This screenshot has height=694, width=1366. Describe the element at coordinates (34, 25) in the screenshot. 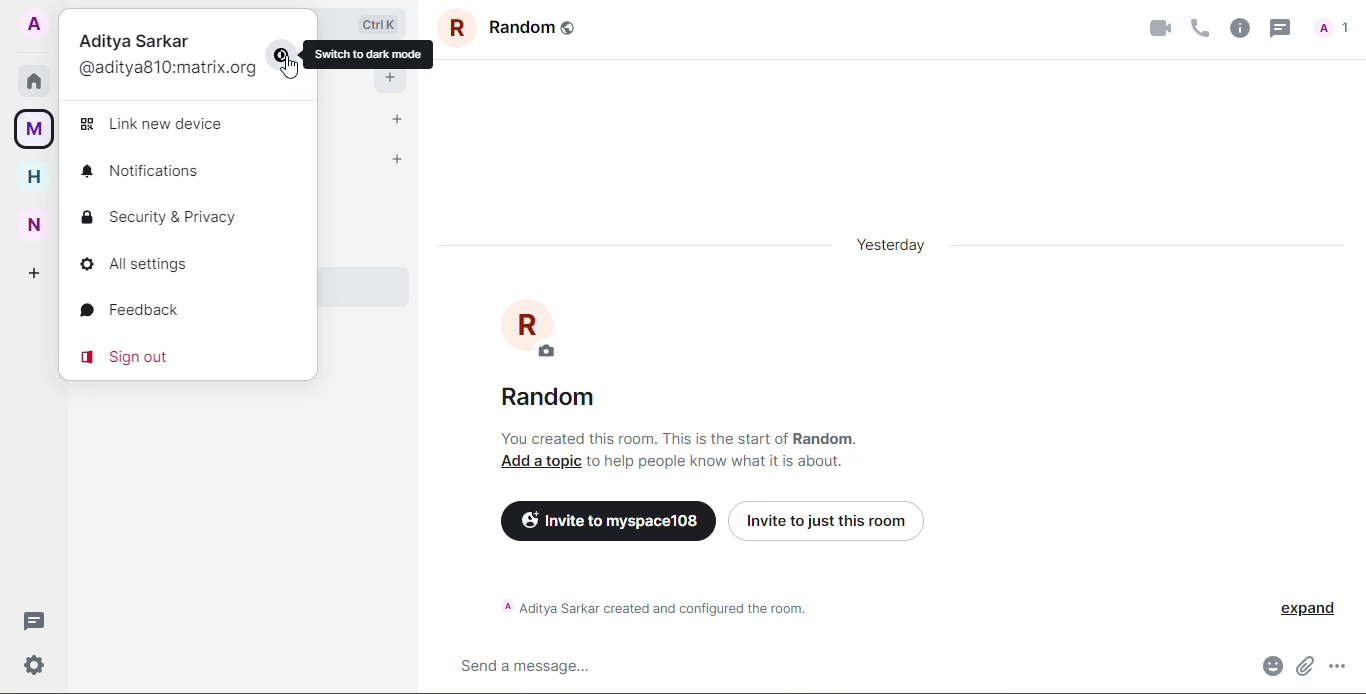

I see `accout` at that location.